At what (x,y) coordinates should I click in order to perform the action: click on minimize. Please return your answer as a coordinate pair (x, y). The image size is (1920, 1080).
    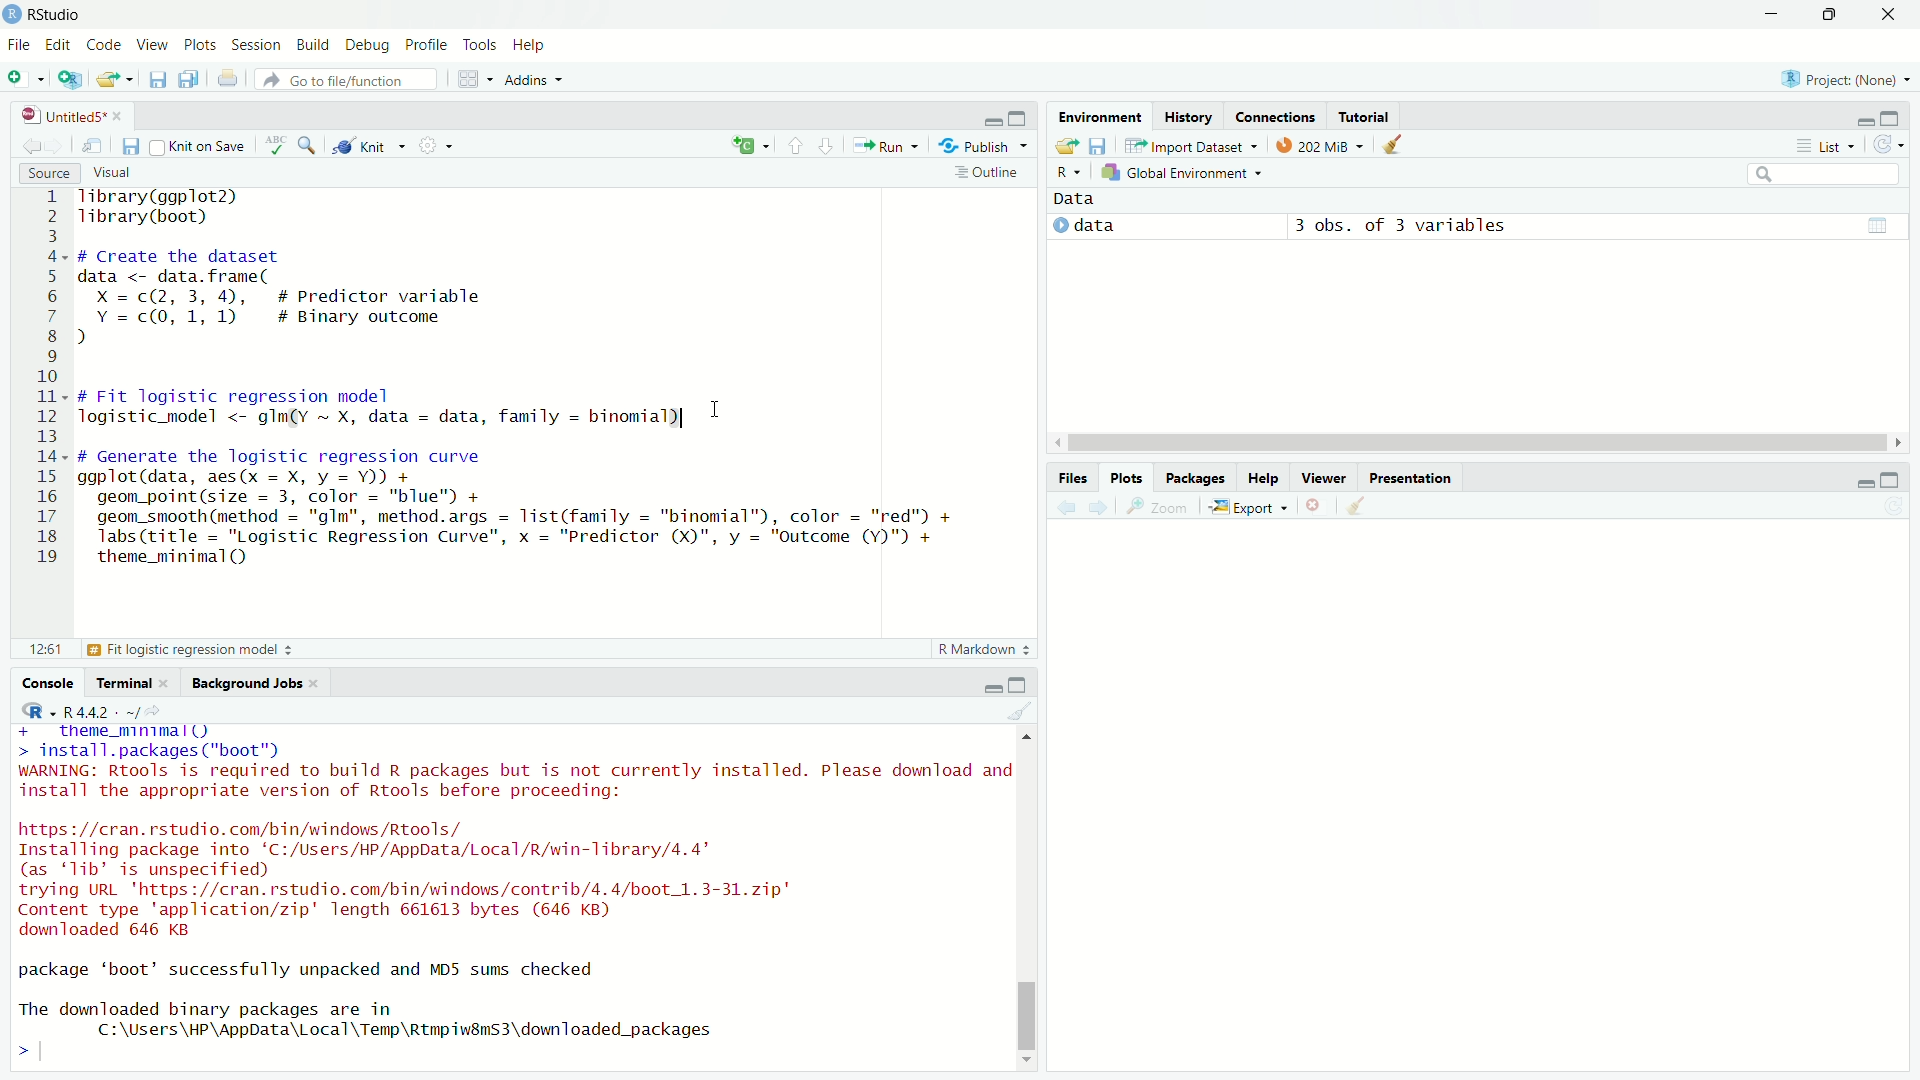
    Looking at the image, I should click on (1865, 122).